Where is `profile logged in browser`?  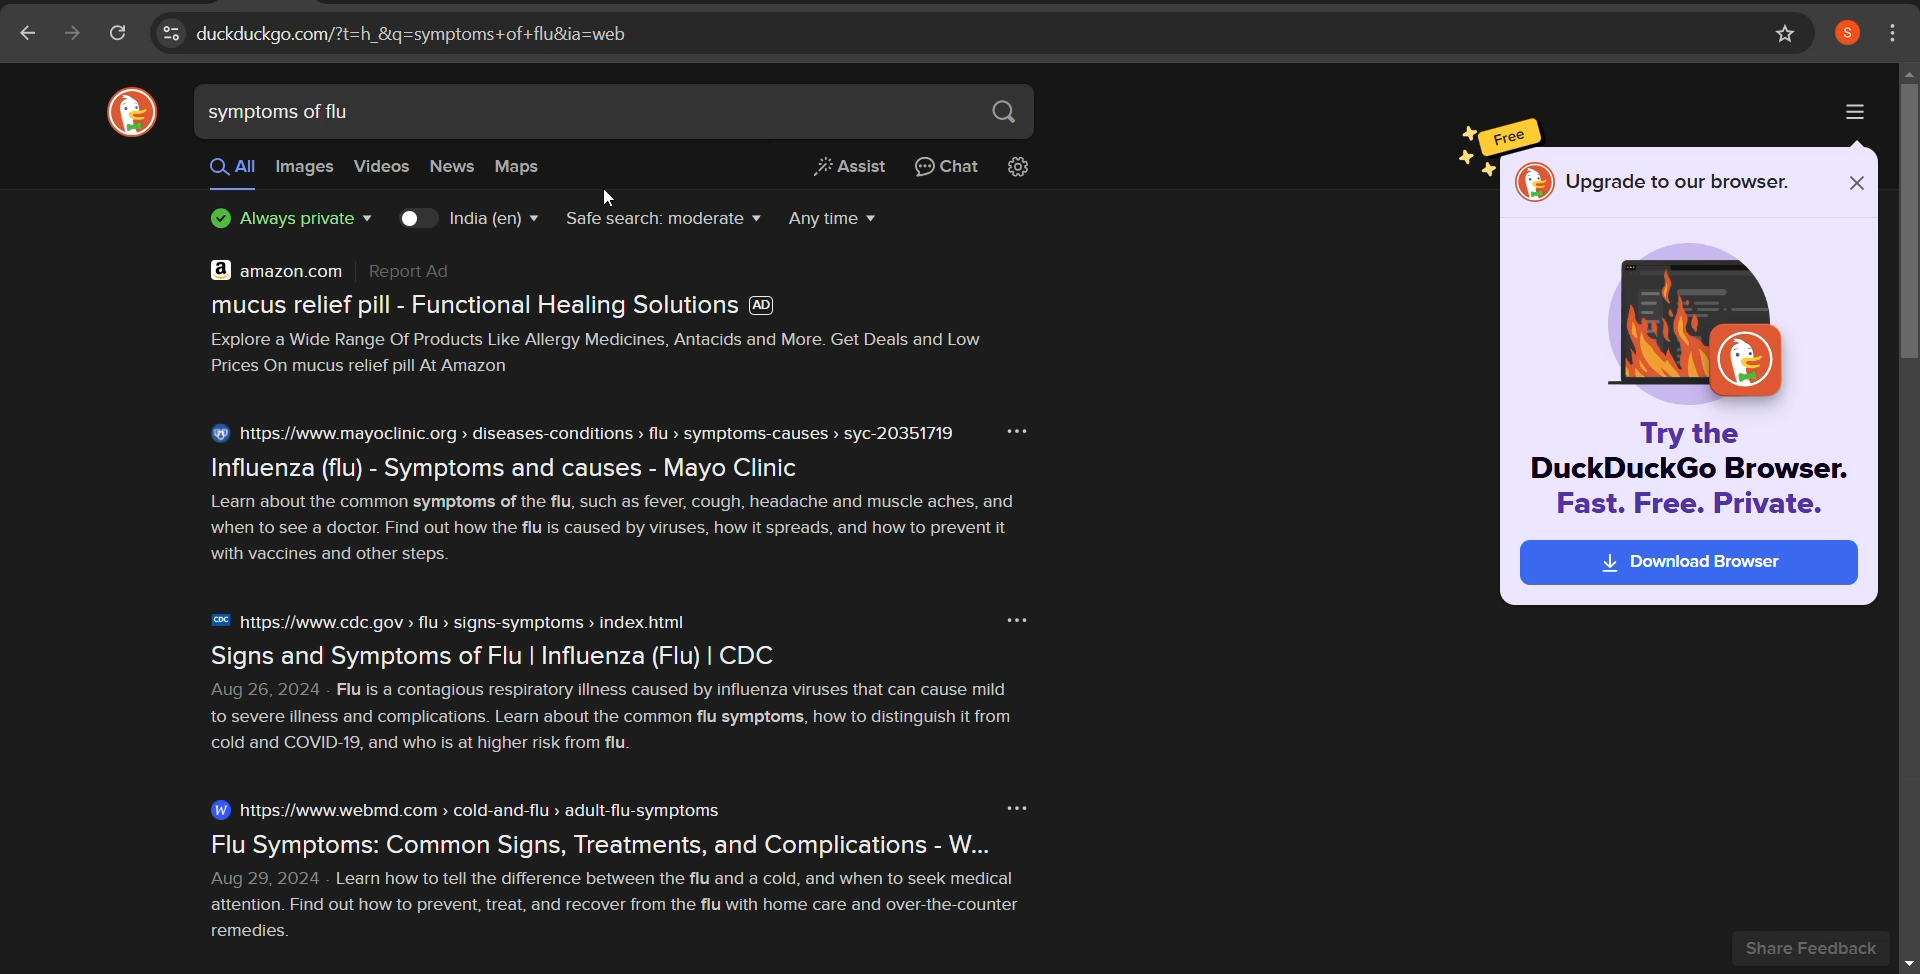
profile logged in browser is located at coordinates (1847, 33).